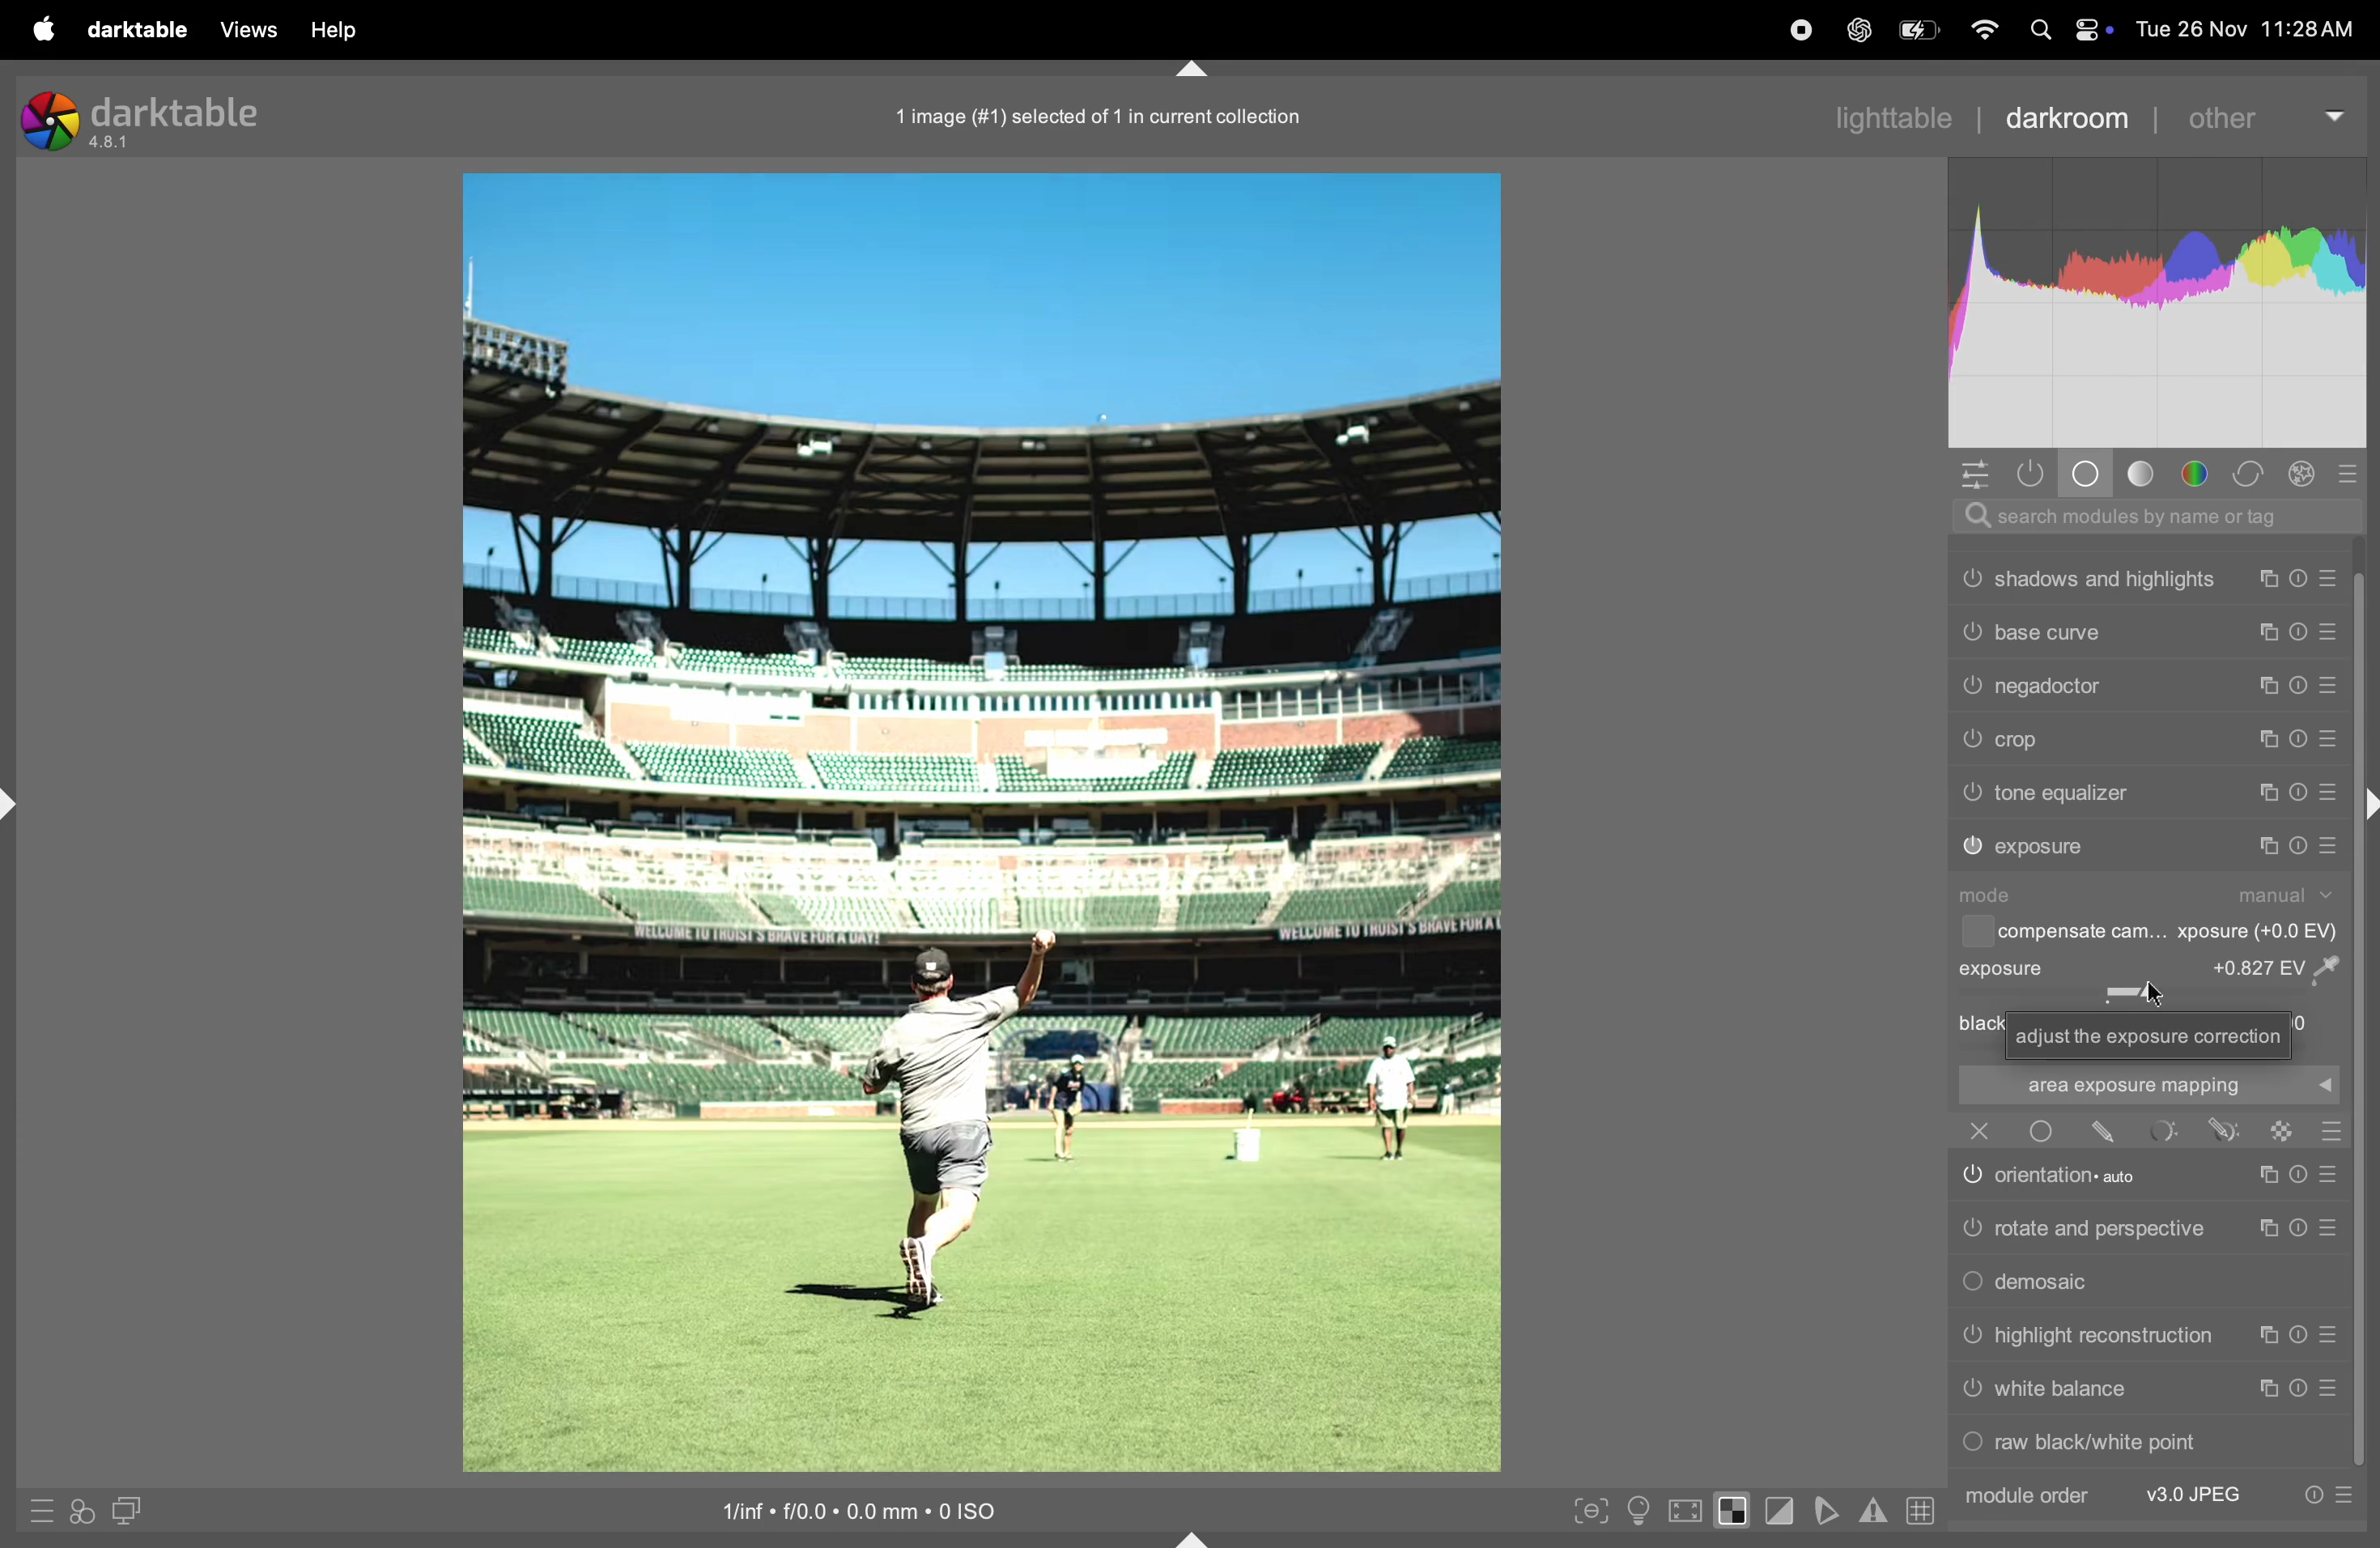 This screenshot has width=2380, height=1548. What do you see at coordinates (1735, 1510) in the screenshot?
I see `toggle indication expression high exposure` at bounding box center [1735, 1510].